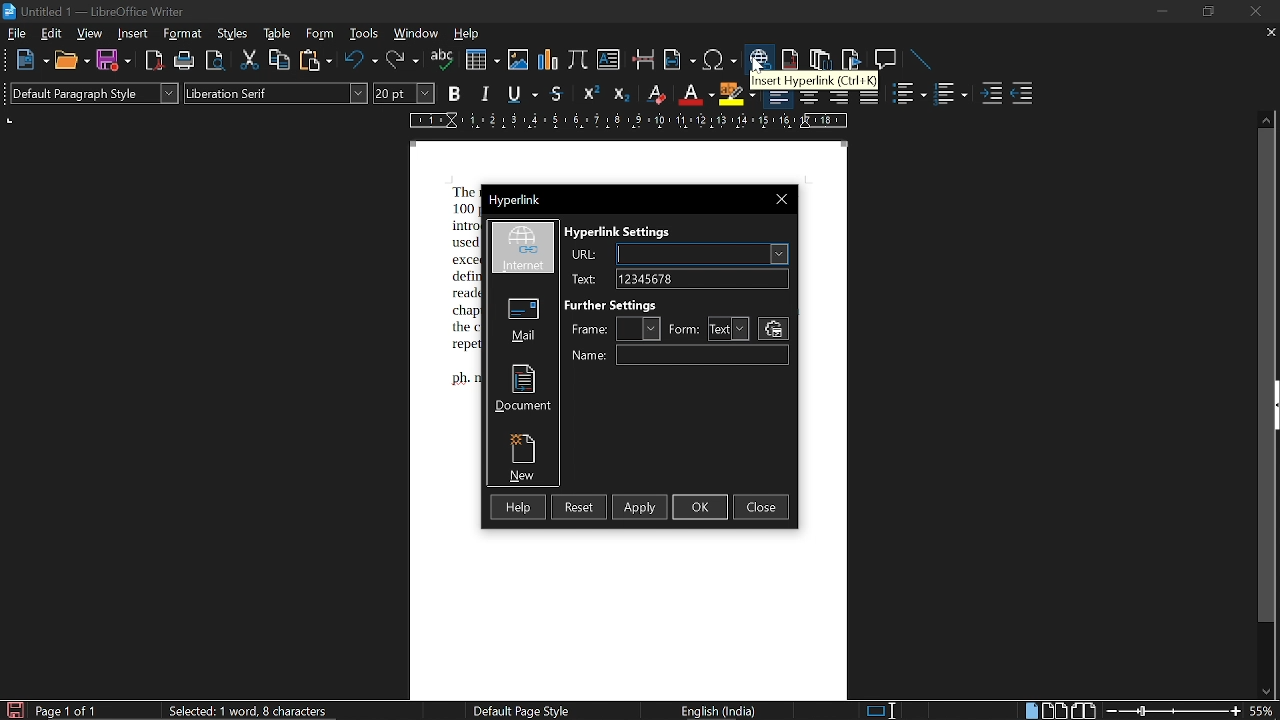 Image resolution: width=1280 pixels, height=720 pixels. Describe the element at coordinates (67, 712) in the screenshot. I see `page 1 of 1` at that location.